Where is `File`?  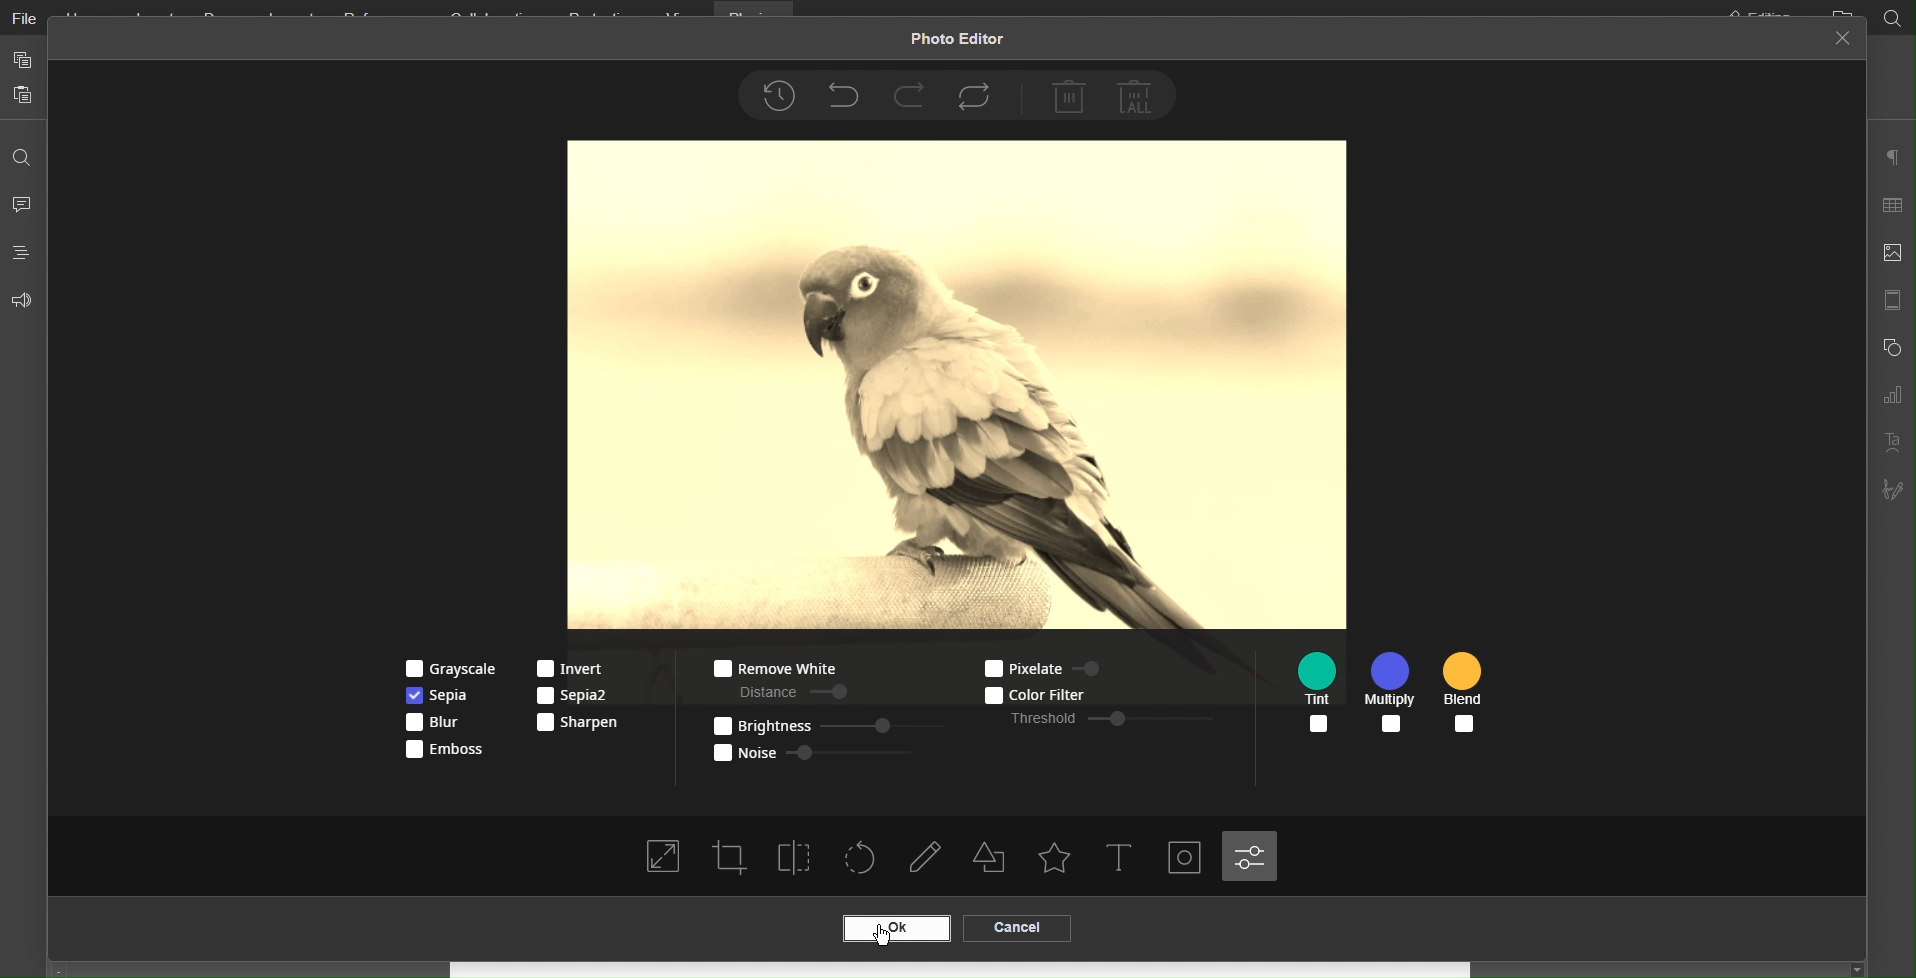 File is located at coordinates (22, 20).